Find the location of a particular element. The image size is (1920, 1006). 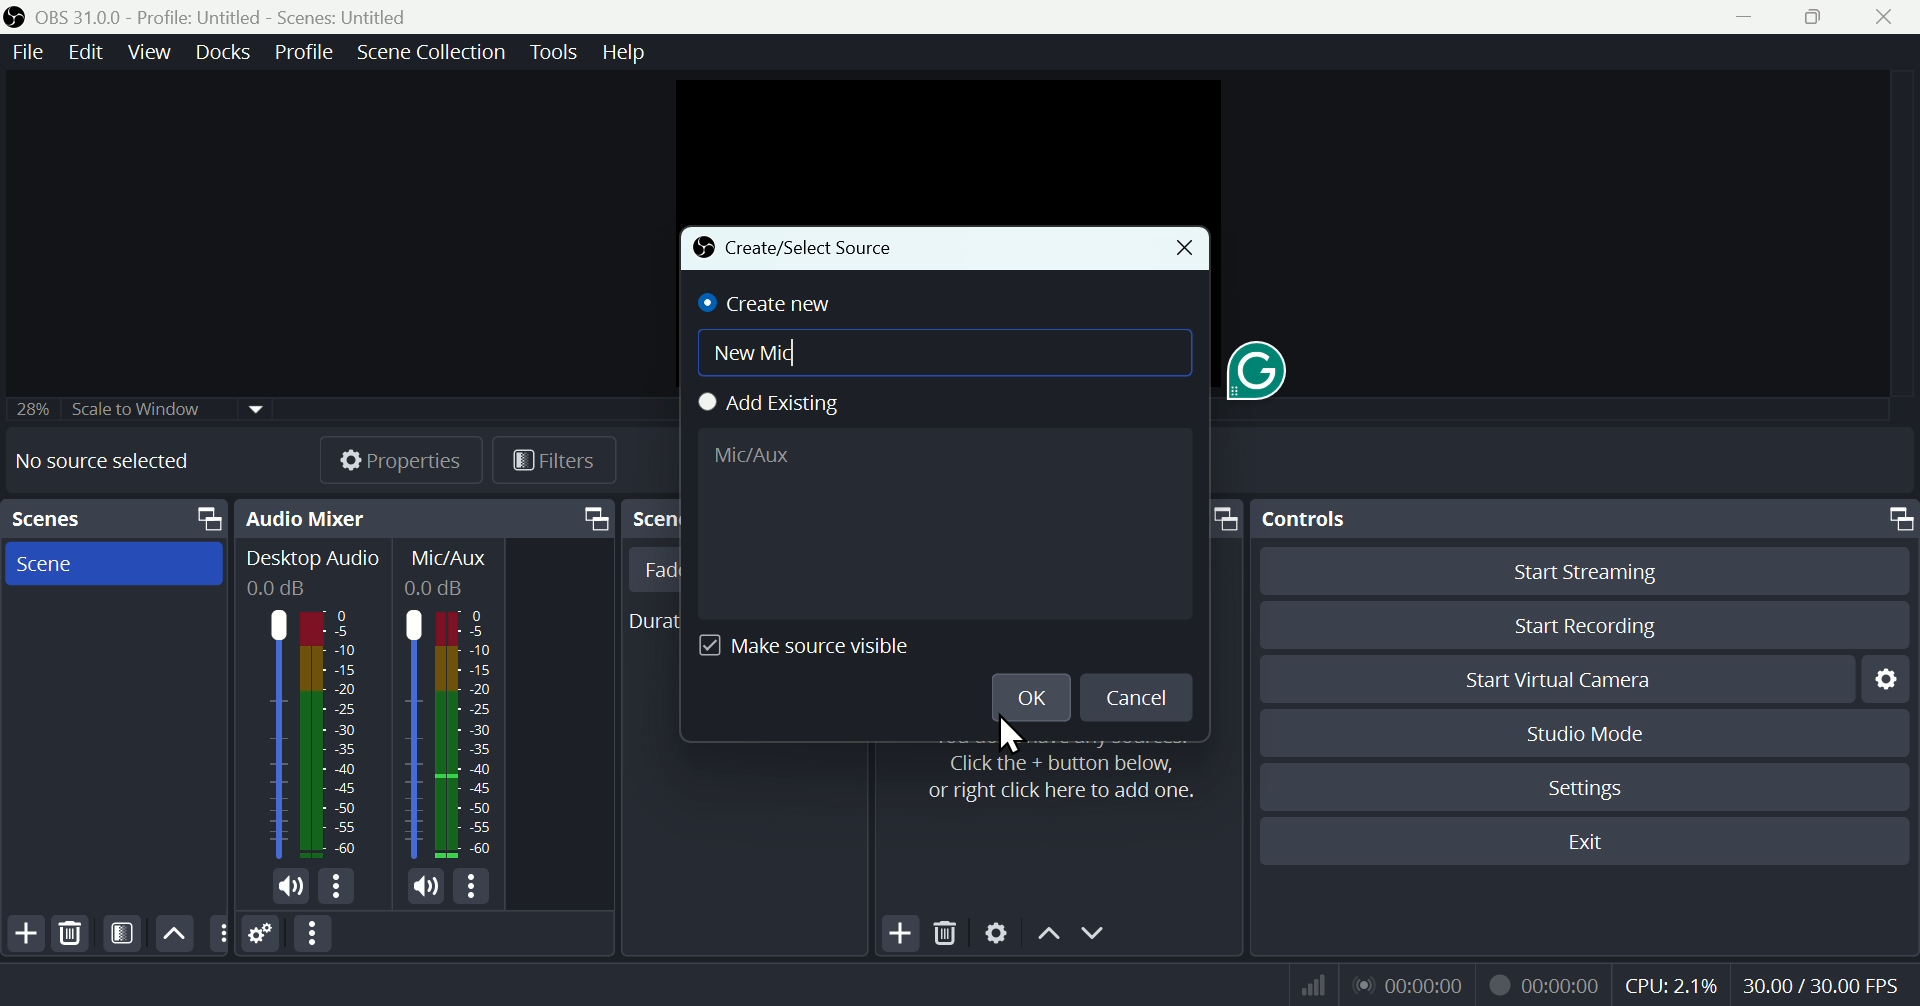

Properties is located at coordinates (399, 460).